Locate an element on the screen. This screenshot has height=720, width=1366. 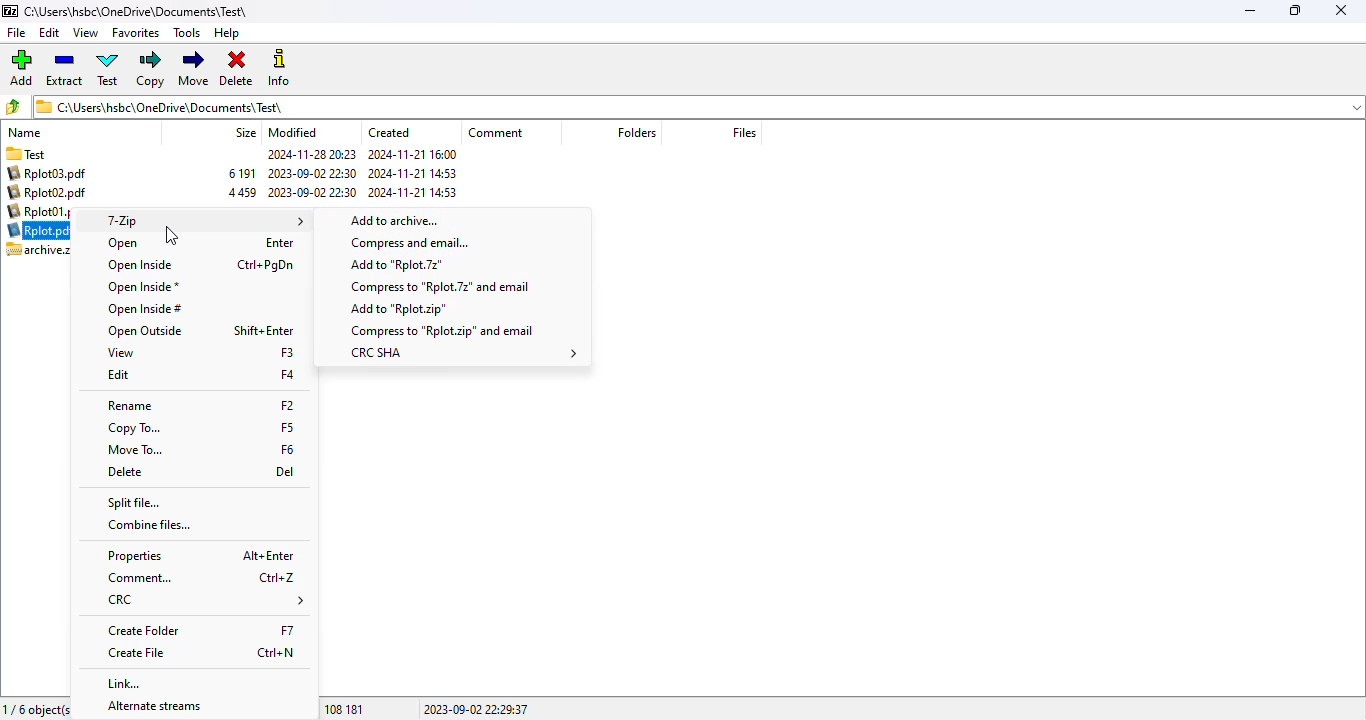
shortcut for view is located at coordinates (287, 352).